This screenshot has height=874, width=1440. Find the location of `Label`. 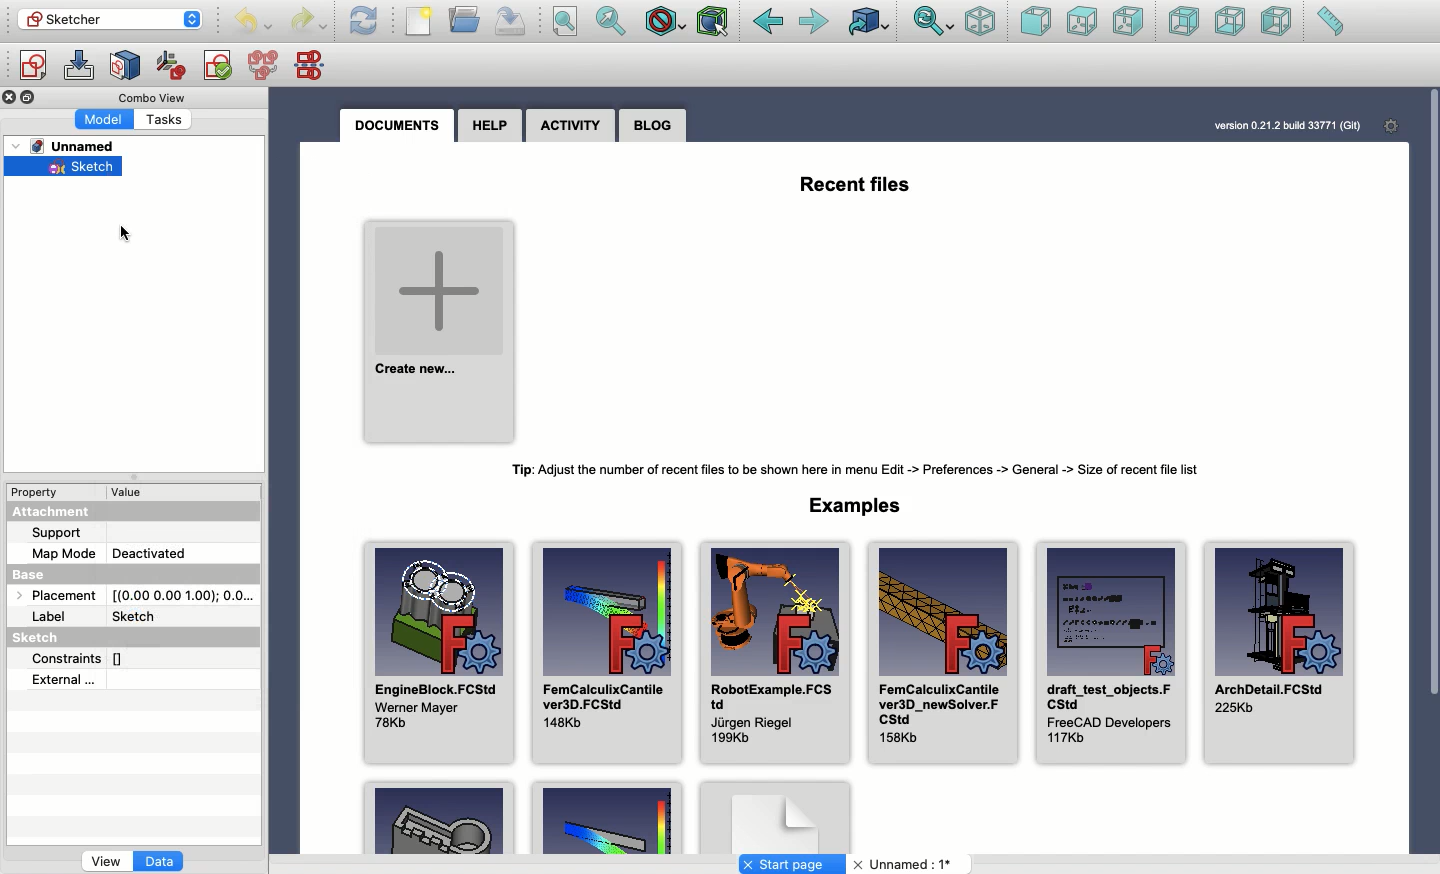

Label is located at coordinates (52, 617).